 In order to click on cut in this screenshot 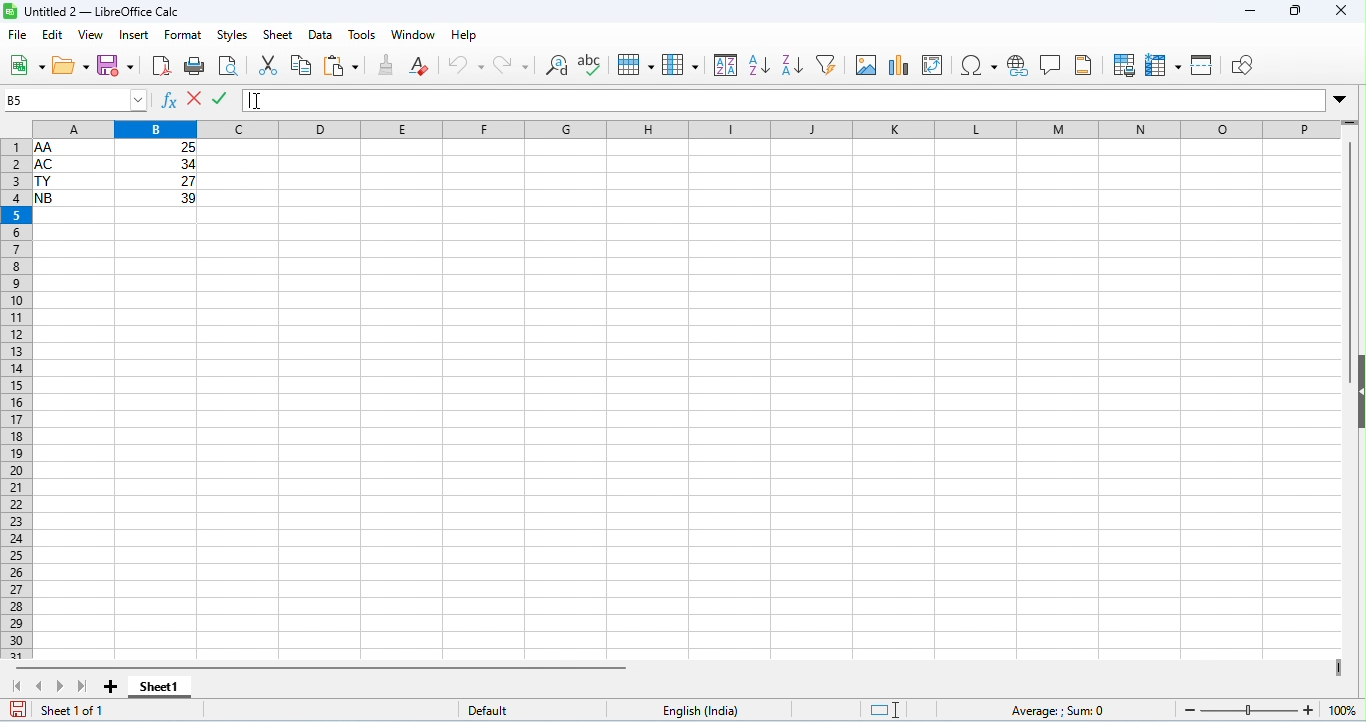, I will do `click(271, 64)`.